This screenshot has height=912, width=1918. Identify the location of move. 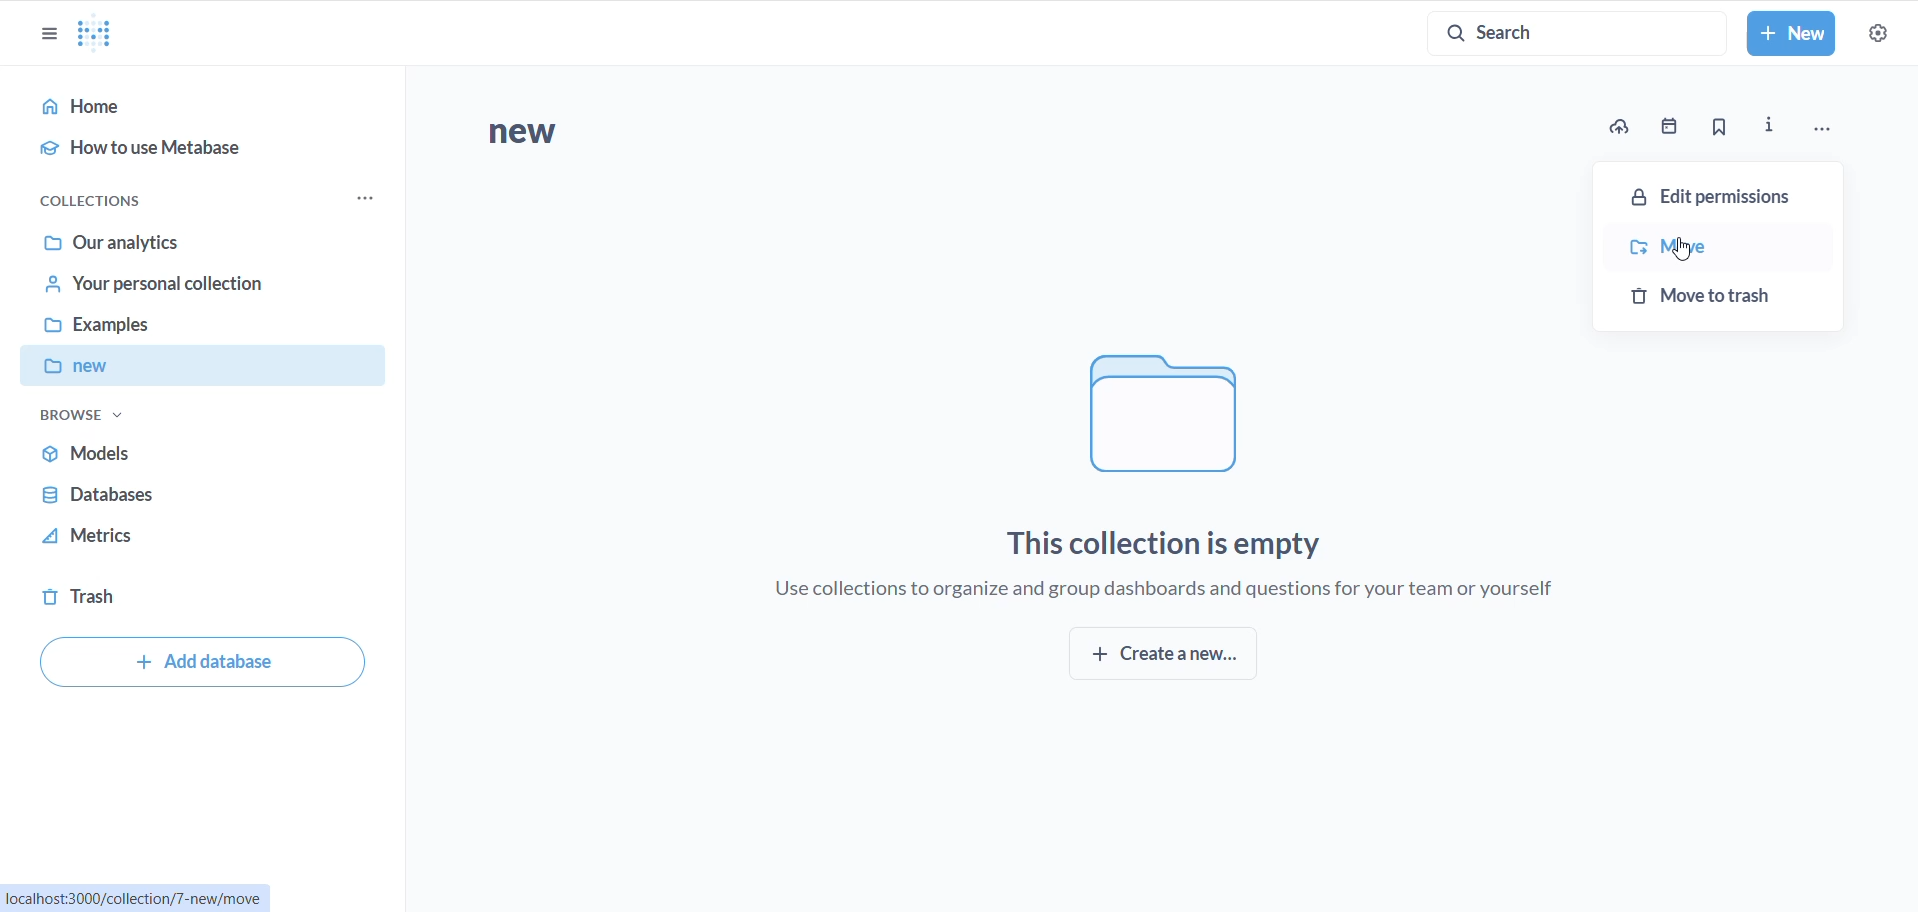
(1712, 249).